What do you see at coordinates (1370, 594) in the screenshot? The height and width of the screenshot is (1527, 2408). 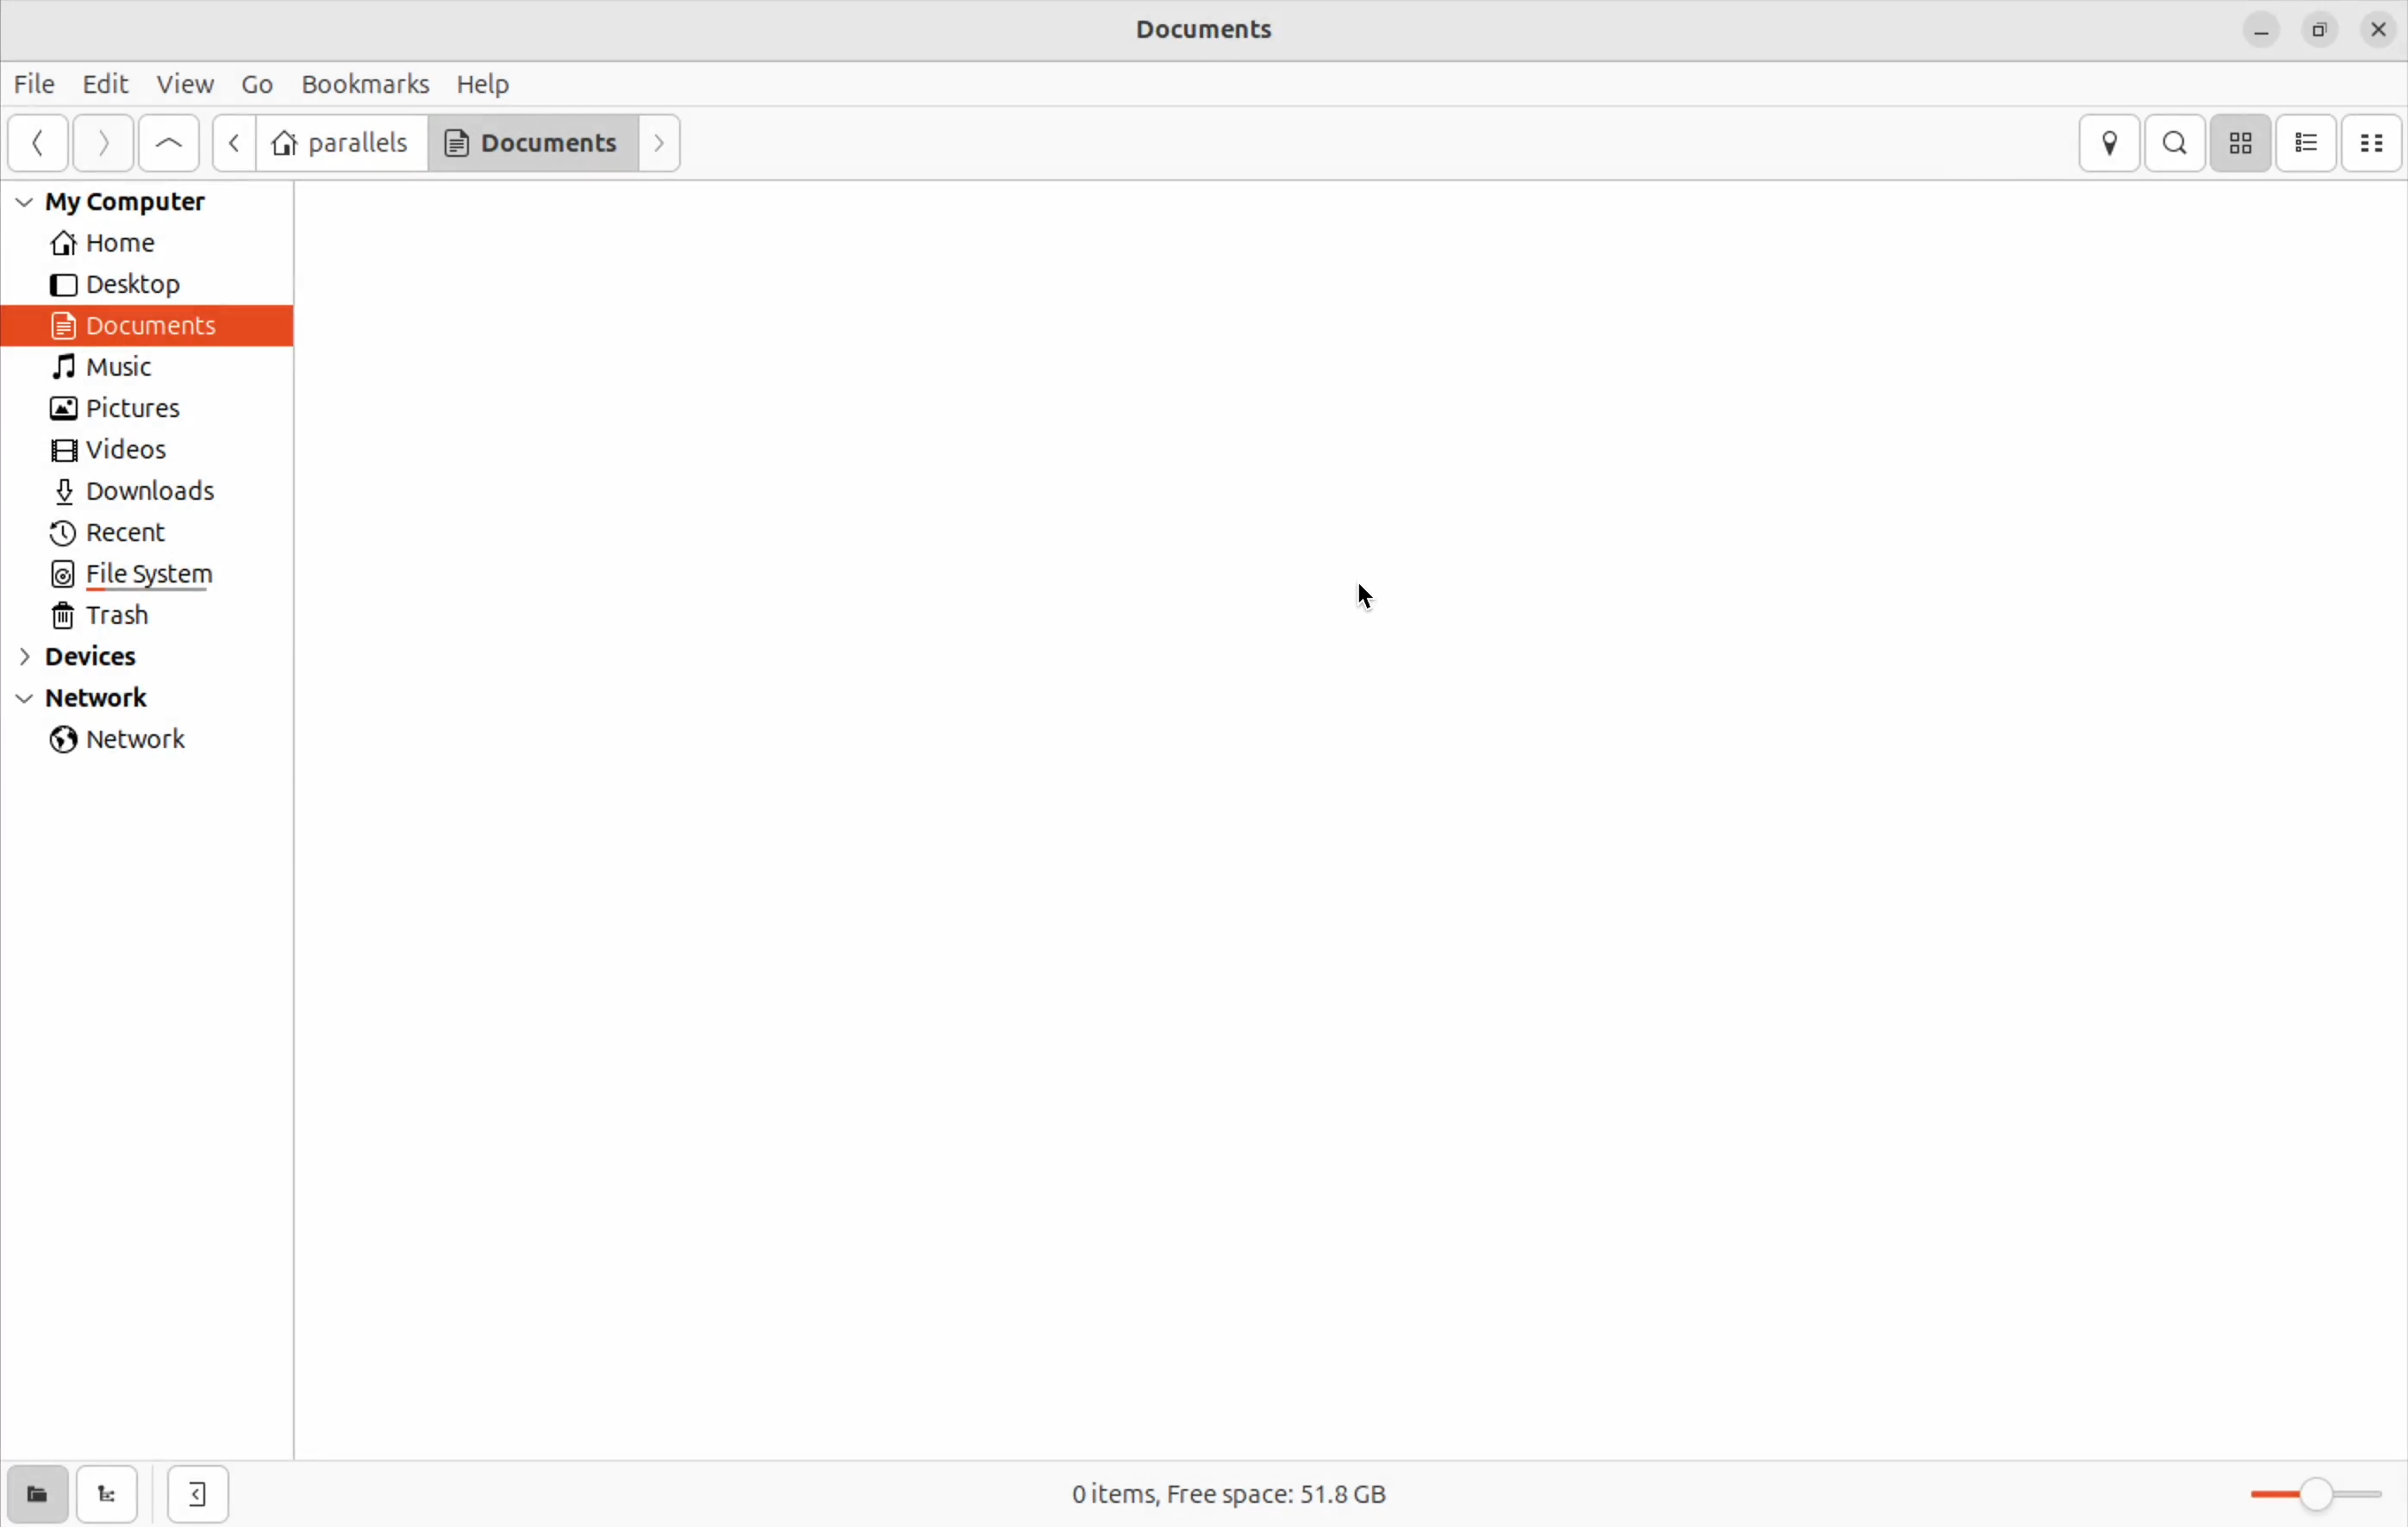 I see `cursor` at bounding box center [1370, 594].